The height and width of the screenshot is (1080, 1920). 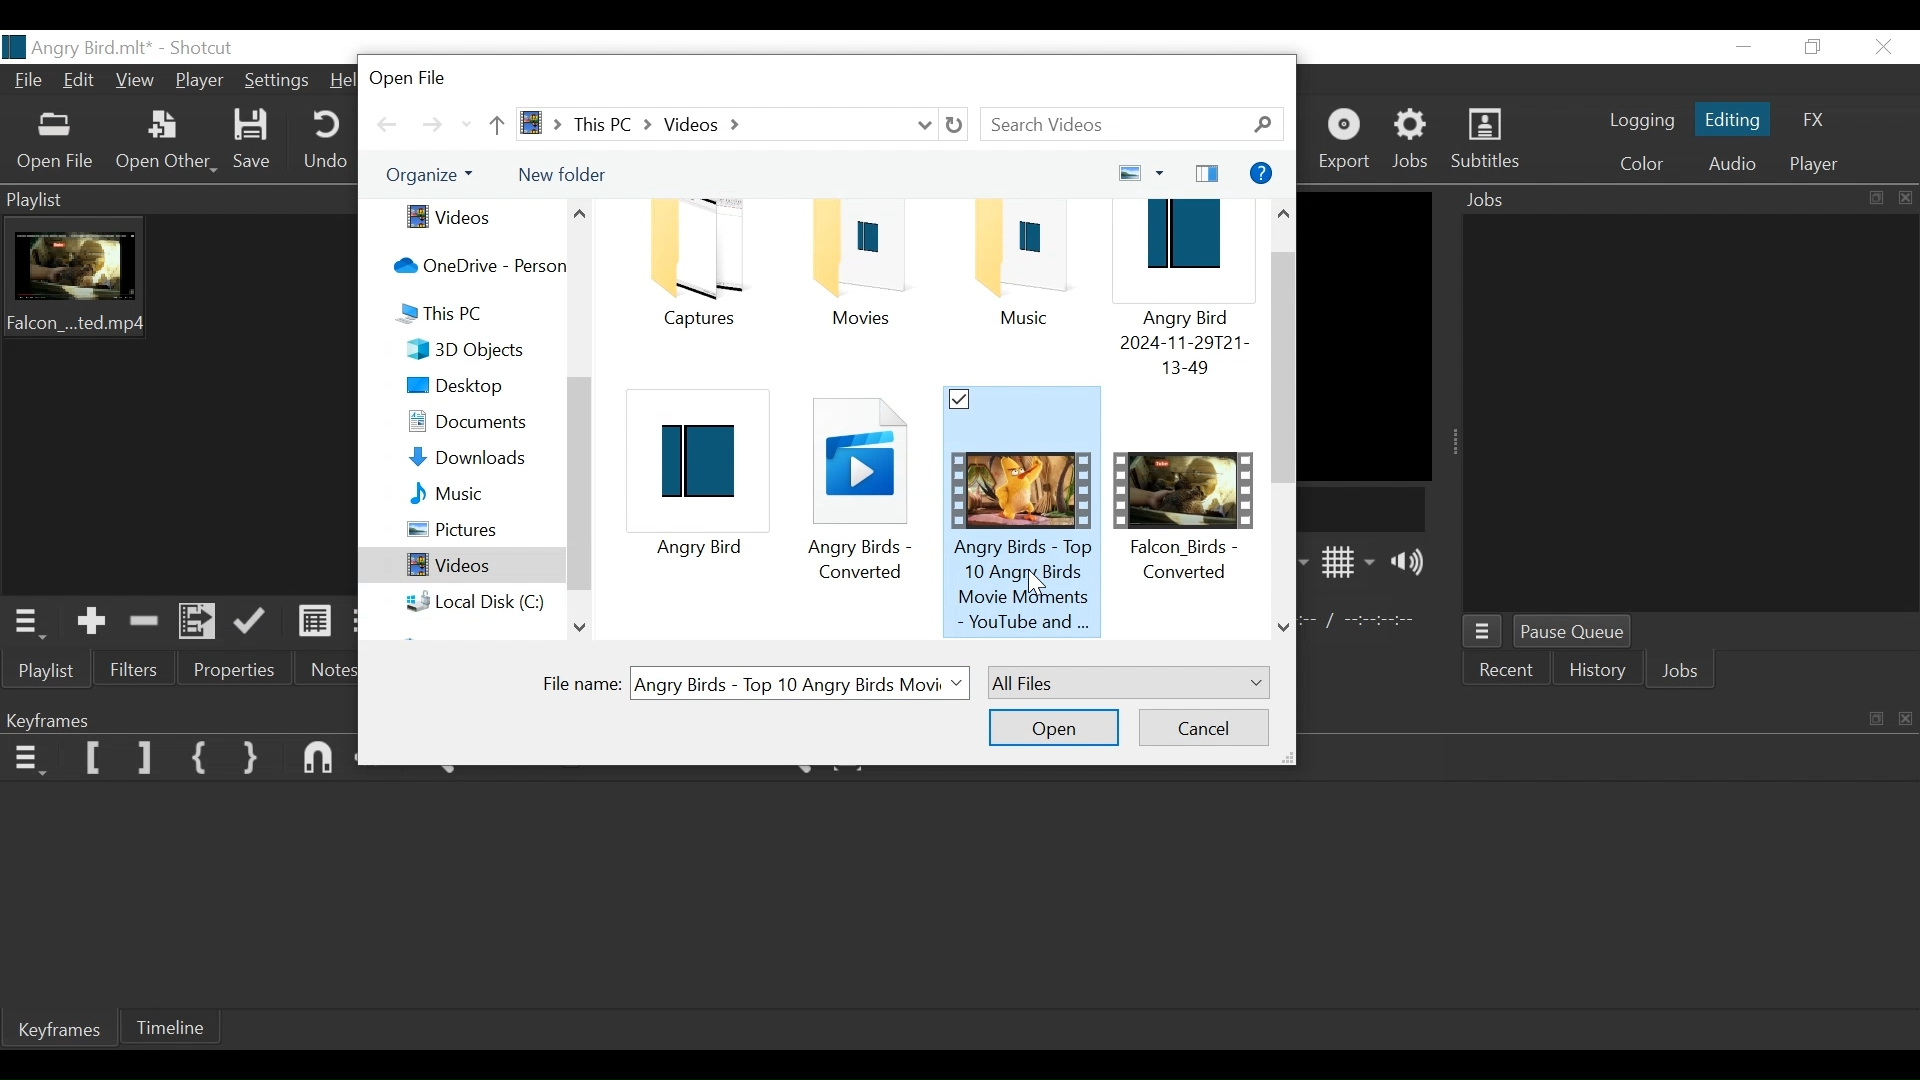 What do you see at coordinates (475, 349) in the screenshot?
I see `3D Object` at bounding box center [475, 349].